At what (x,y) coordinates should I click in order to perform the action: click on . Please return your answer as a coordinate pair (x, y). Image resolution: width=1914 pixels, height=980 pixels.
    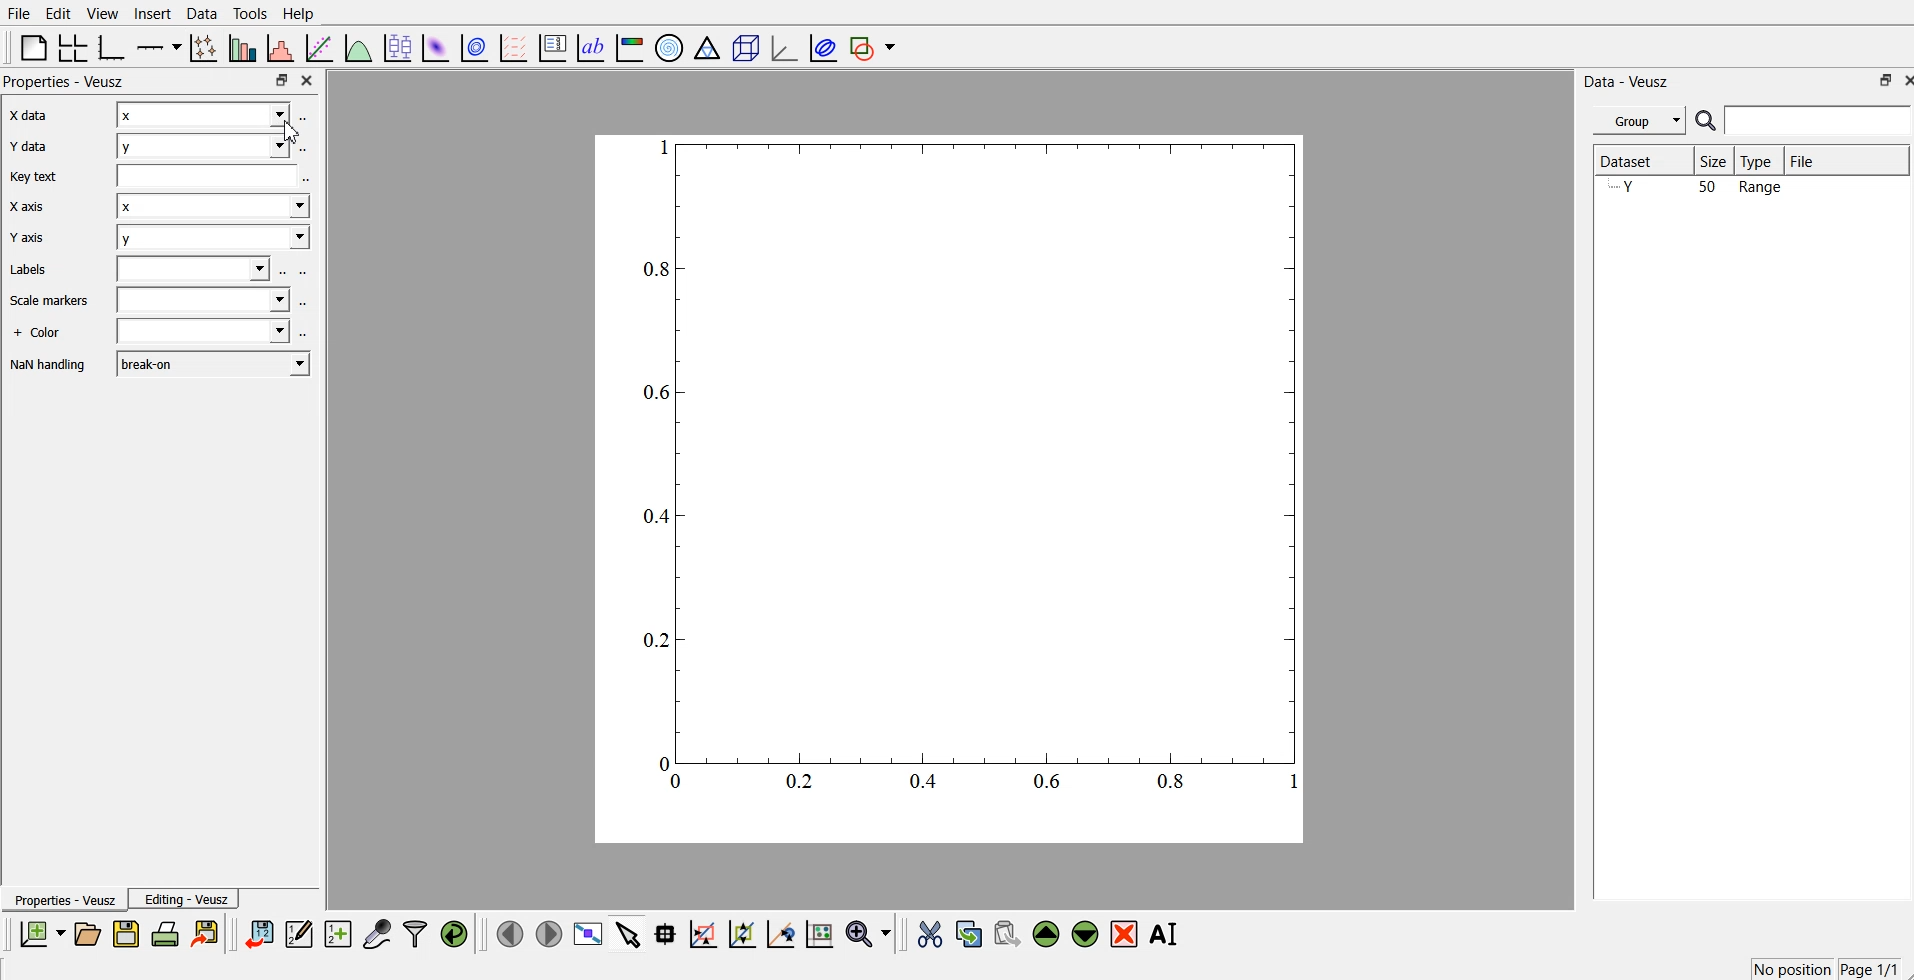
    Looking at the image, I should click on (50, 366).